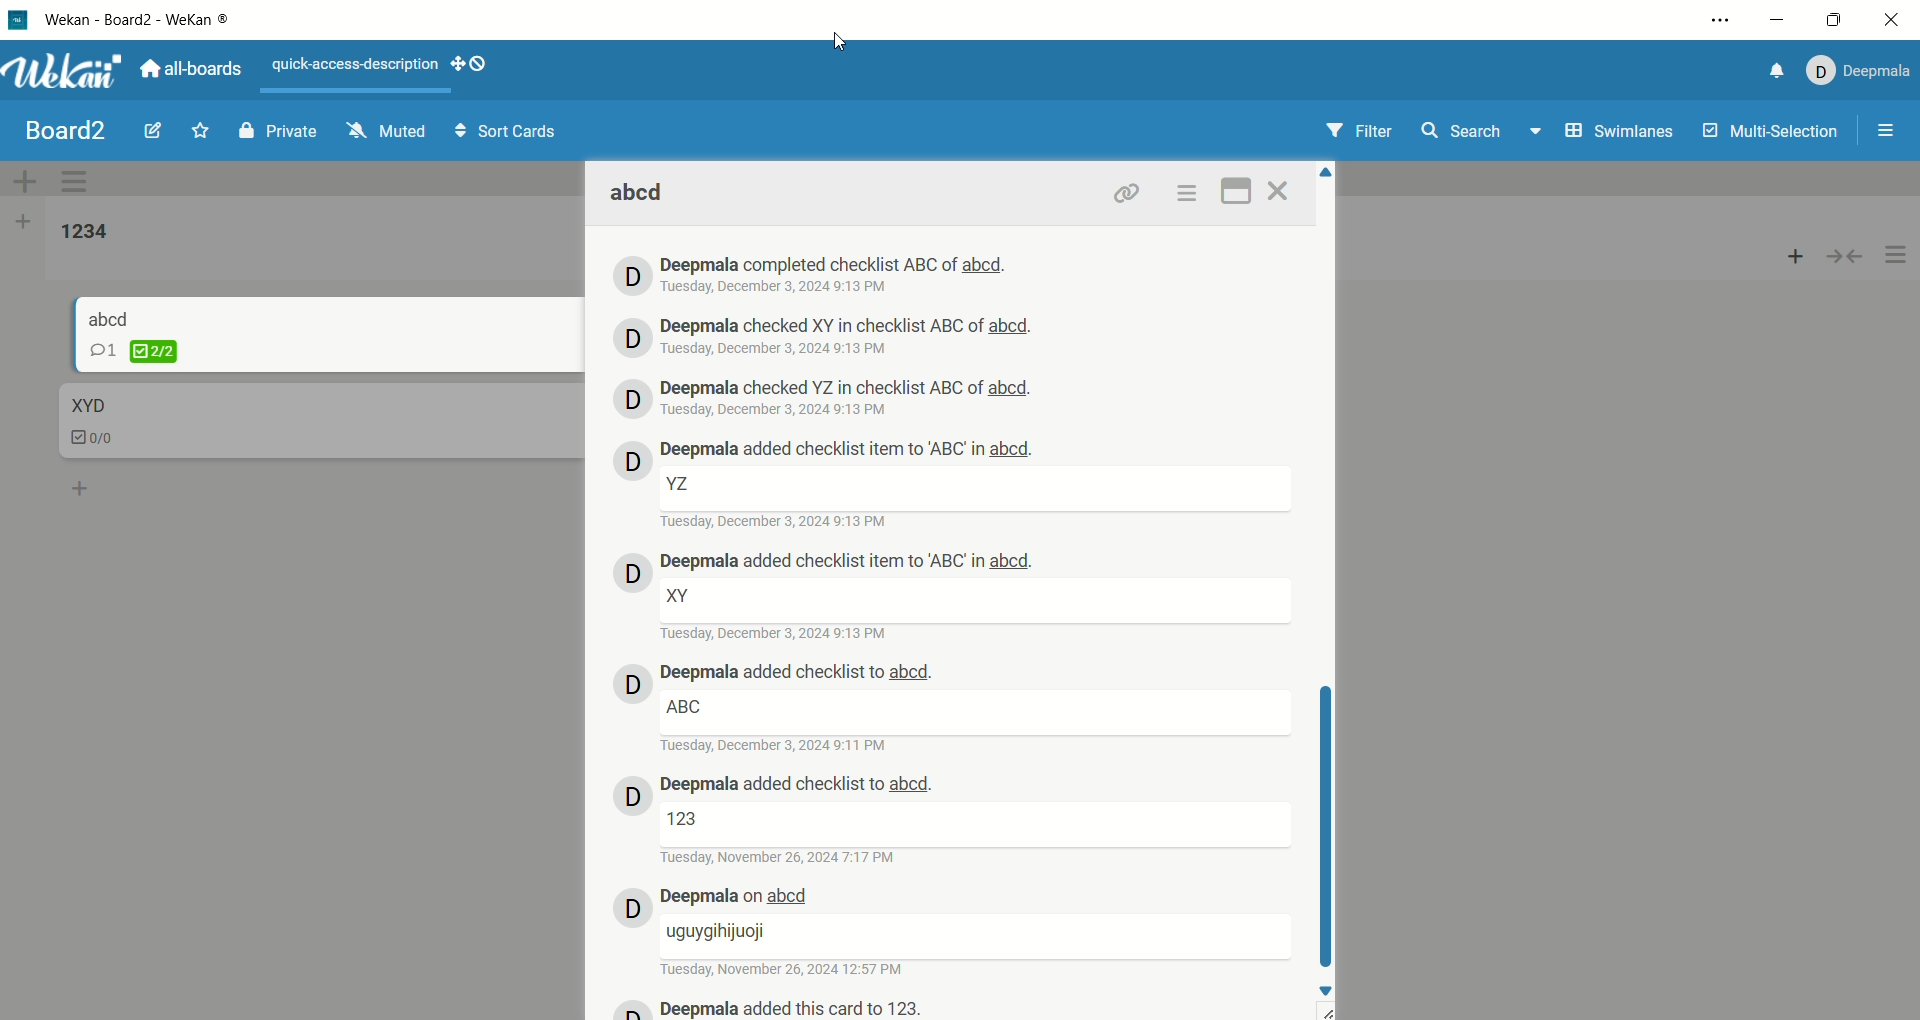 This screenshot has height=1020, width=1920. What do you see at coordinates (846, 326) in the screenshot?
I see `deepmala history` at bounding box center [846, 326].